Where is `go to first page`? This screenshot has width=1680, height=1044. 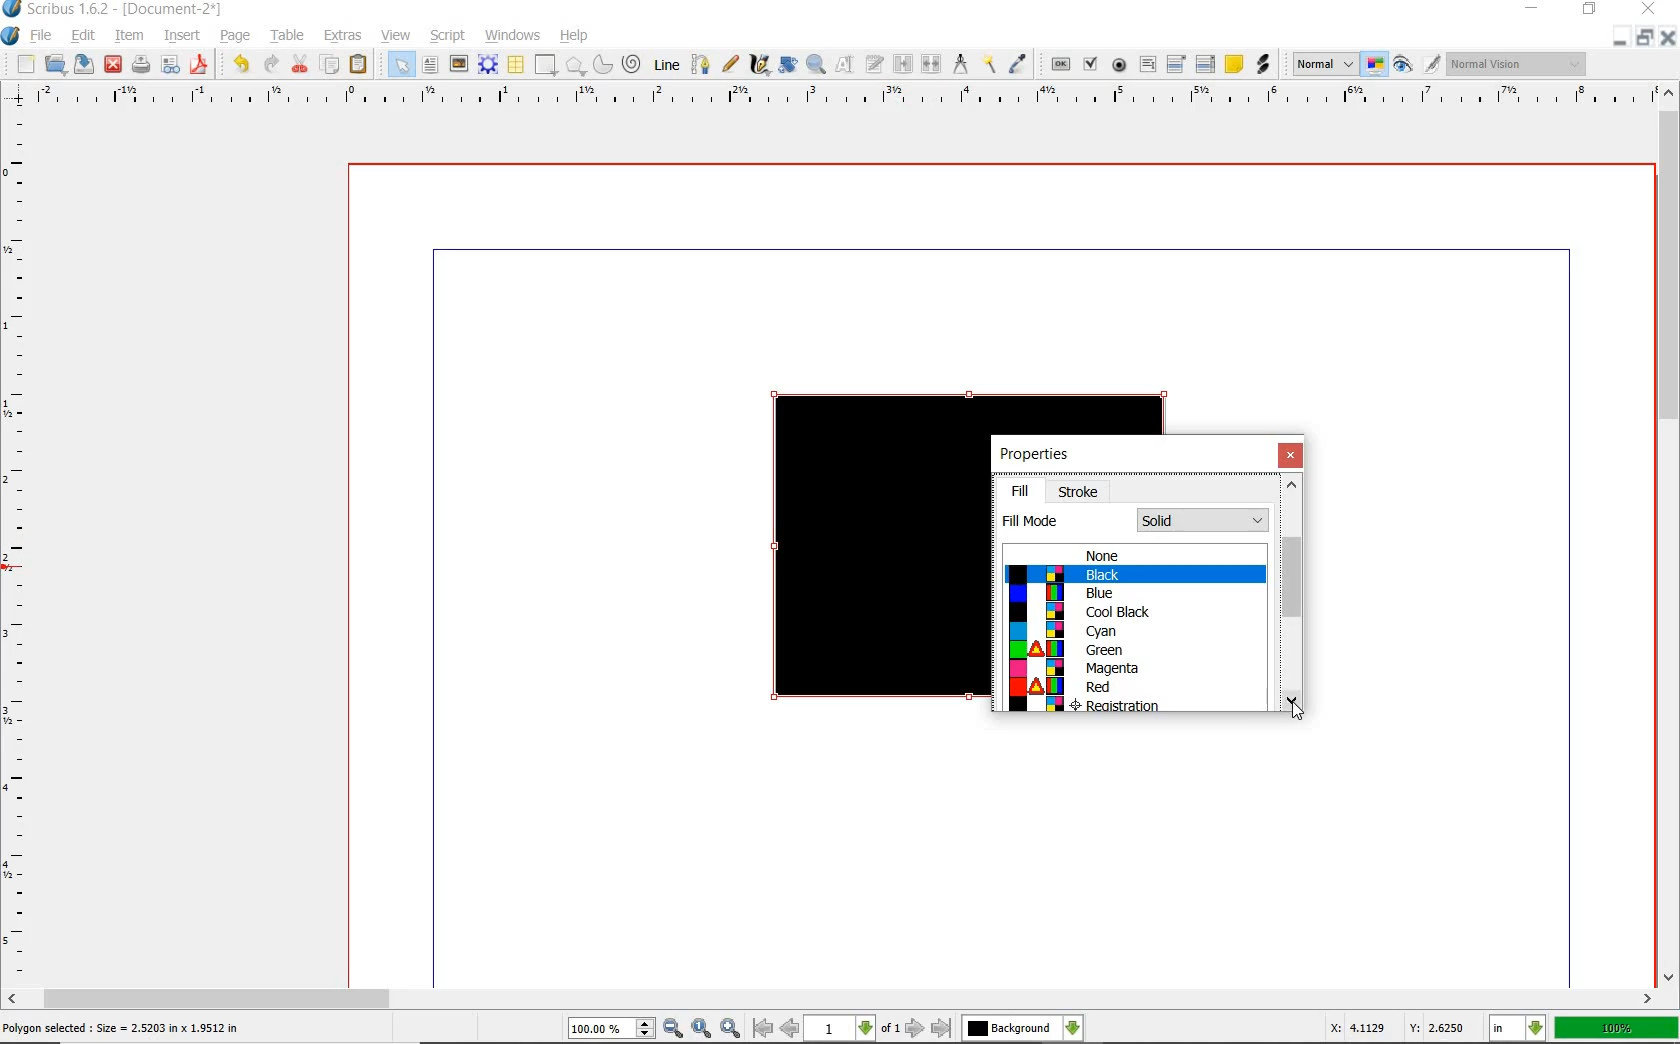 go to first page is located at coordinates (762, 1030).